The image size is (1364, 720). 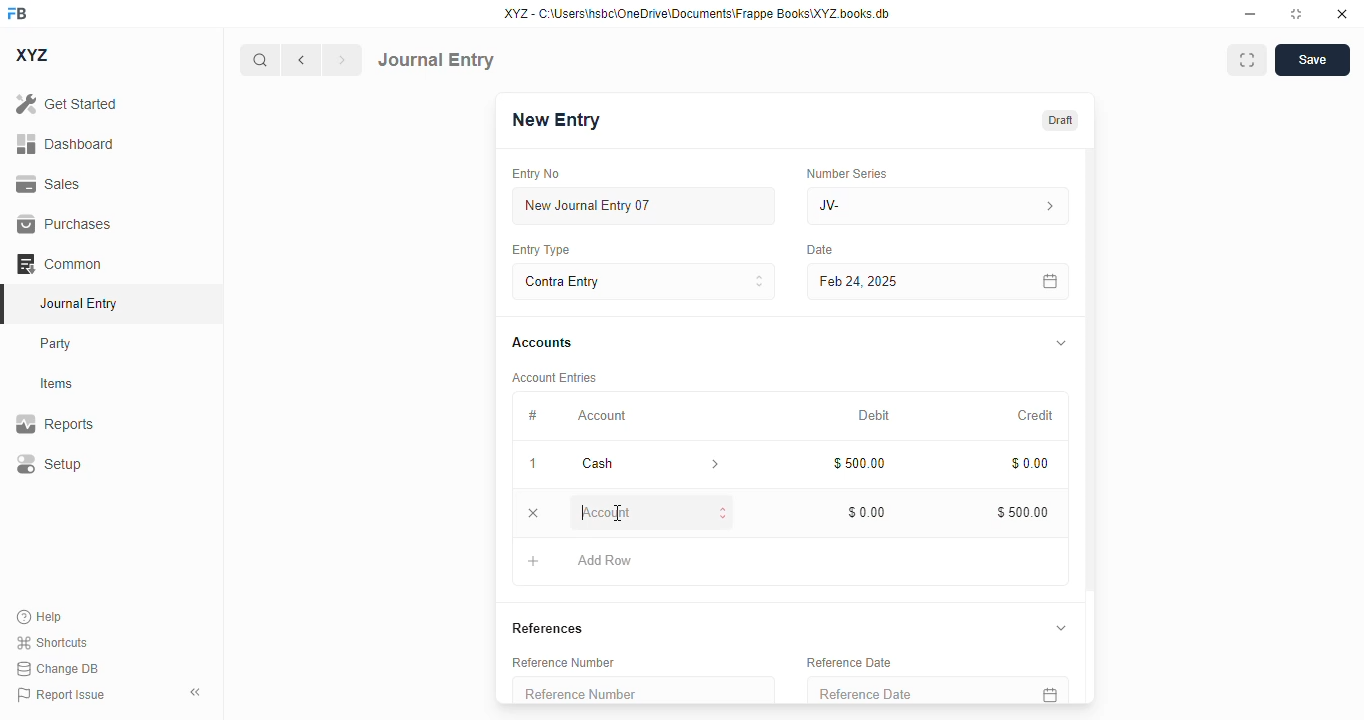 I want to click on dashboard, so click(x=65, y=143).